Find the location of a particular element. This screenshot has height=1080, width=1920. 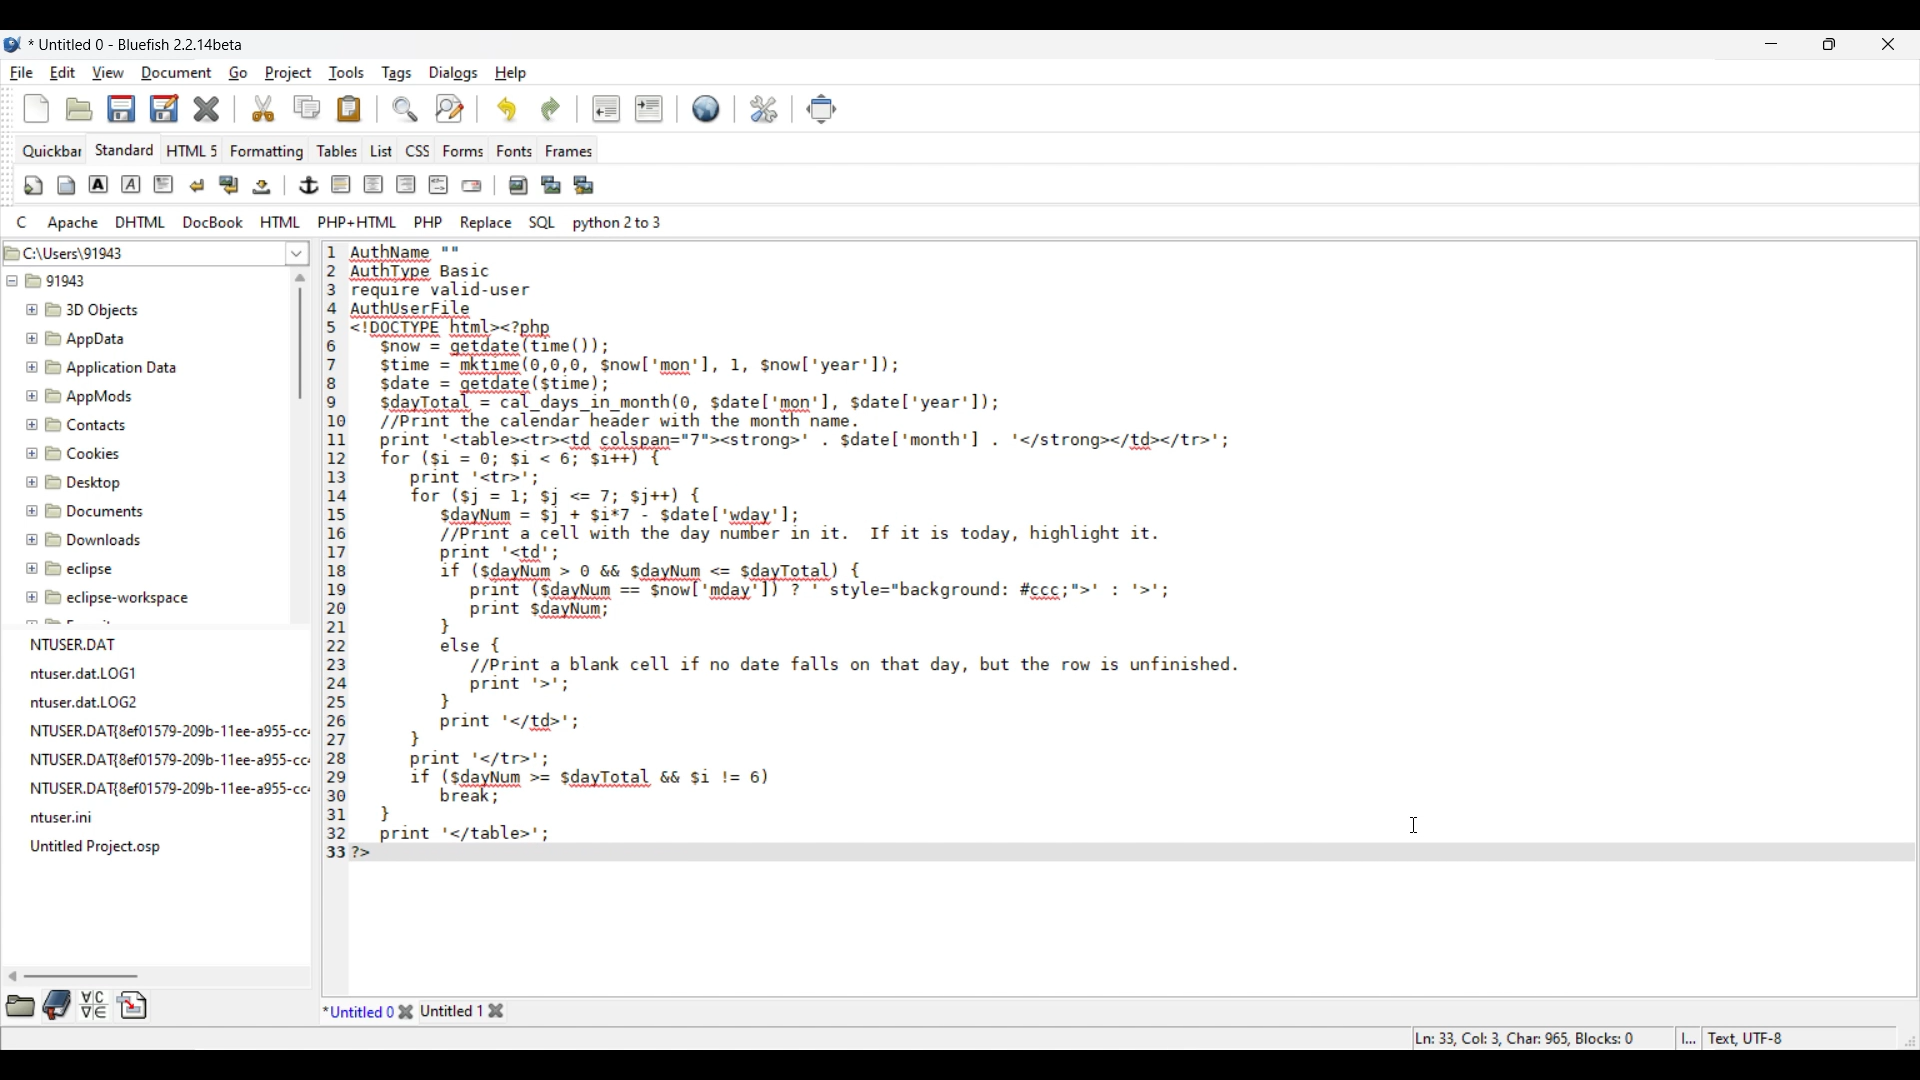

List of folder location is located at coordinates (297, 253).